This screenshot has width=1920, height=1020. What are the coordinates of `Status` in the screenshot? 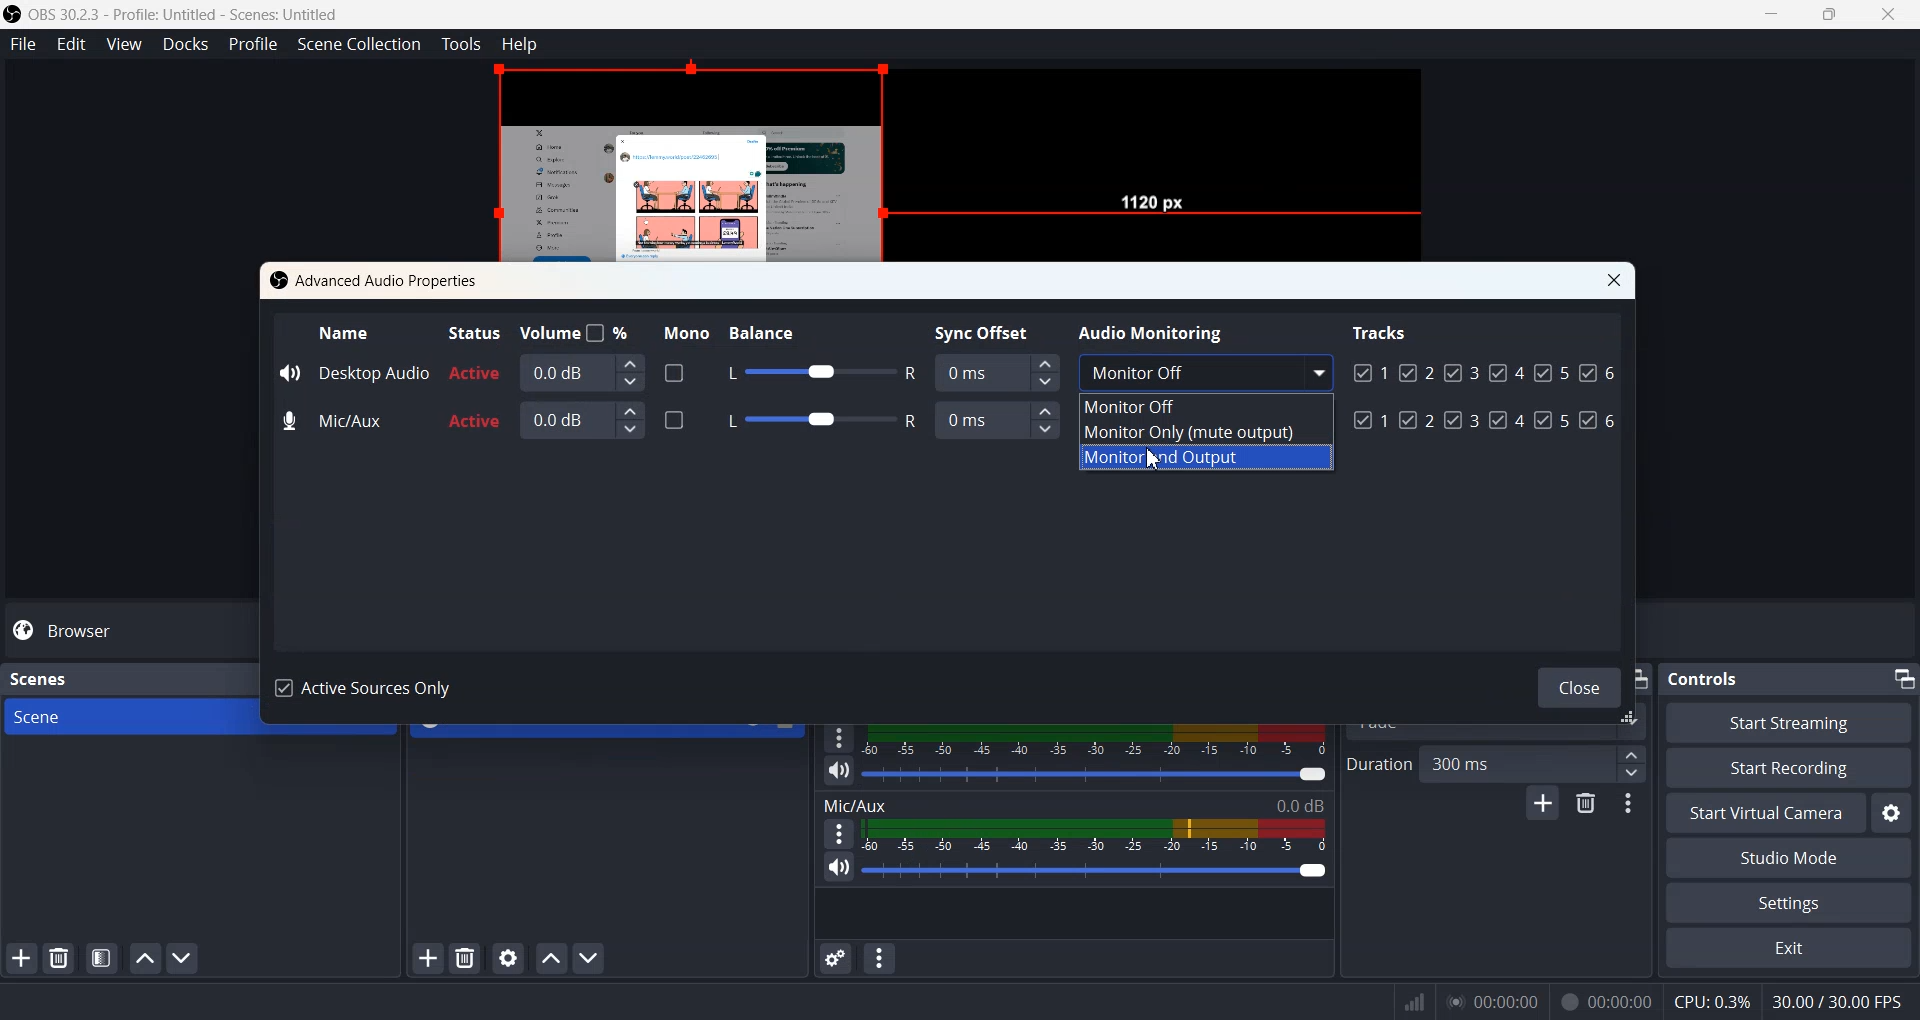 It's located at (472, 331).